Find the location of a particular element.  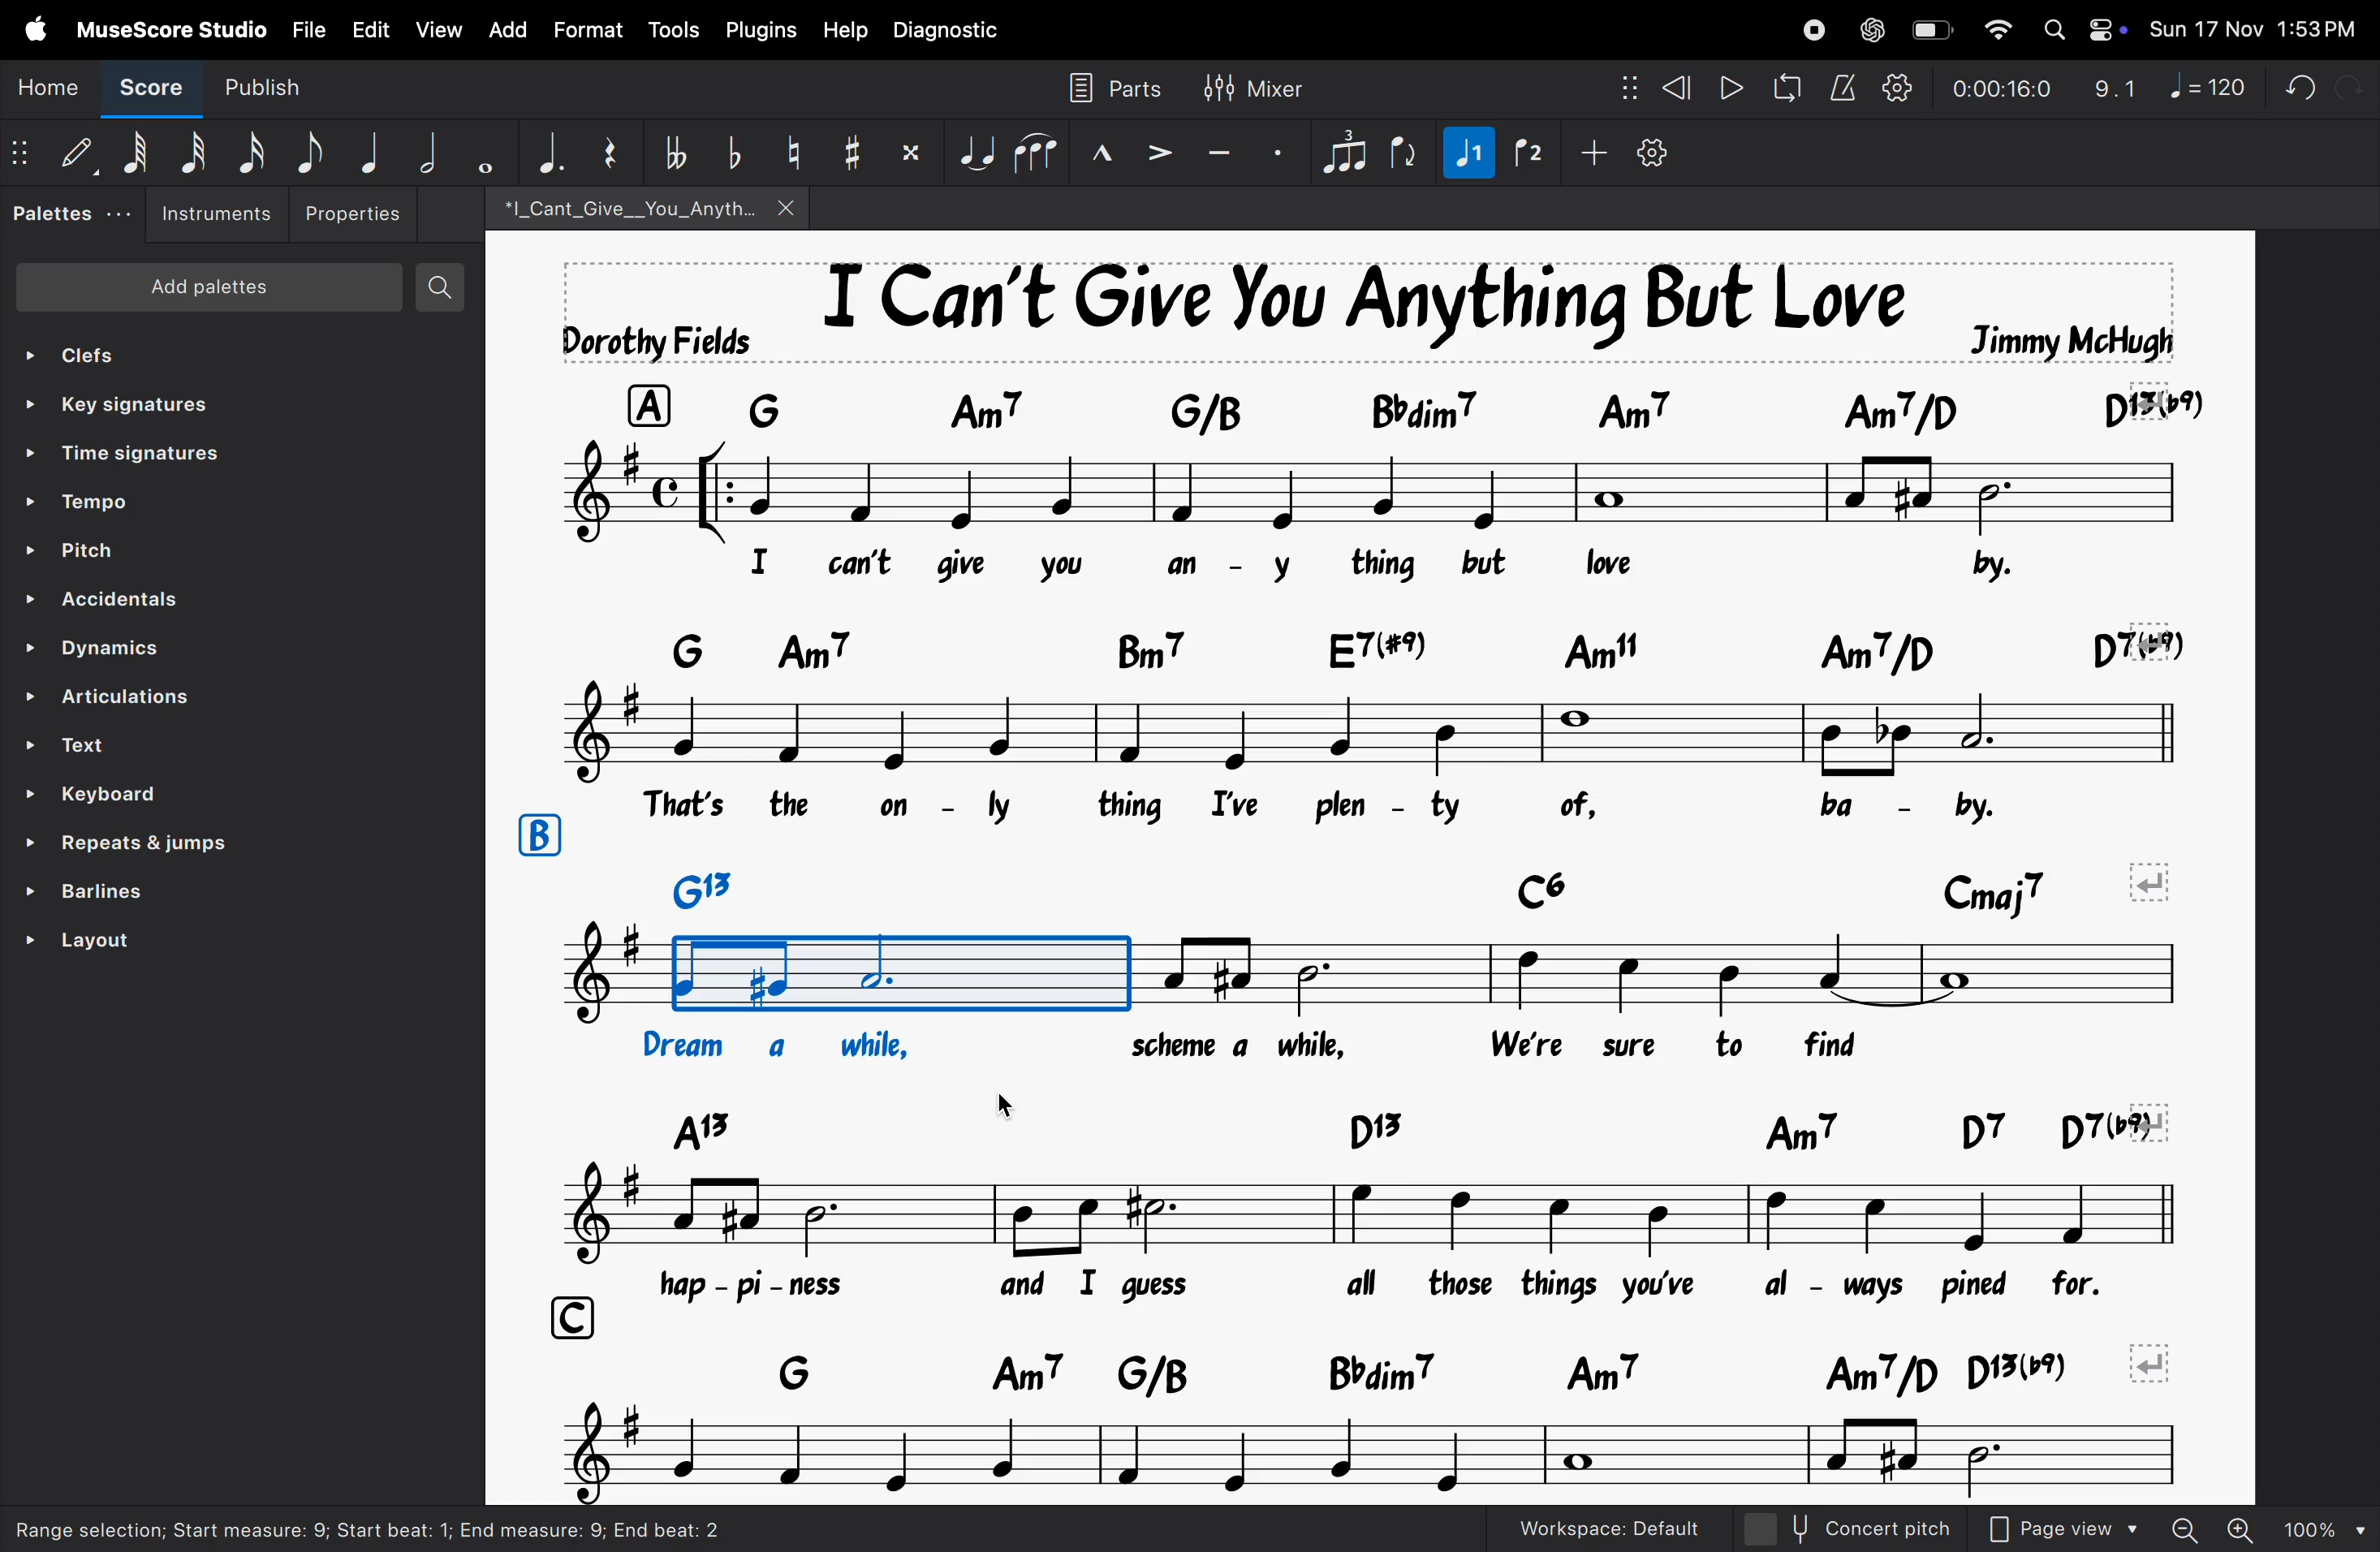

toggle flat is located at coordinates (728, 153).